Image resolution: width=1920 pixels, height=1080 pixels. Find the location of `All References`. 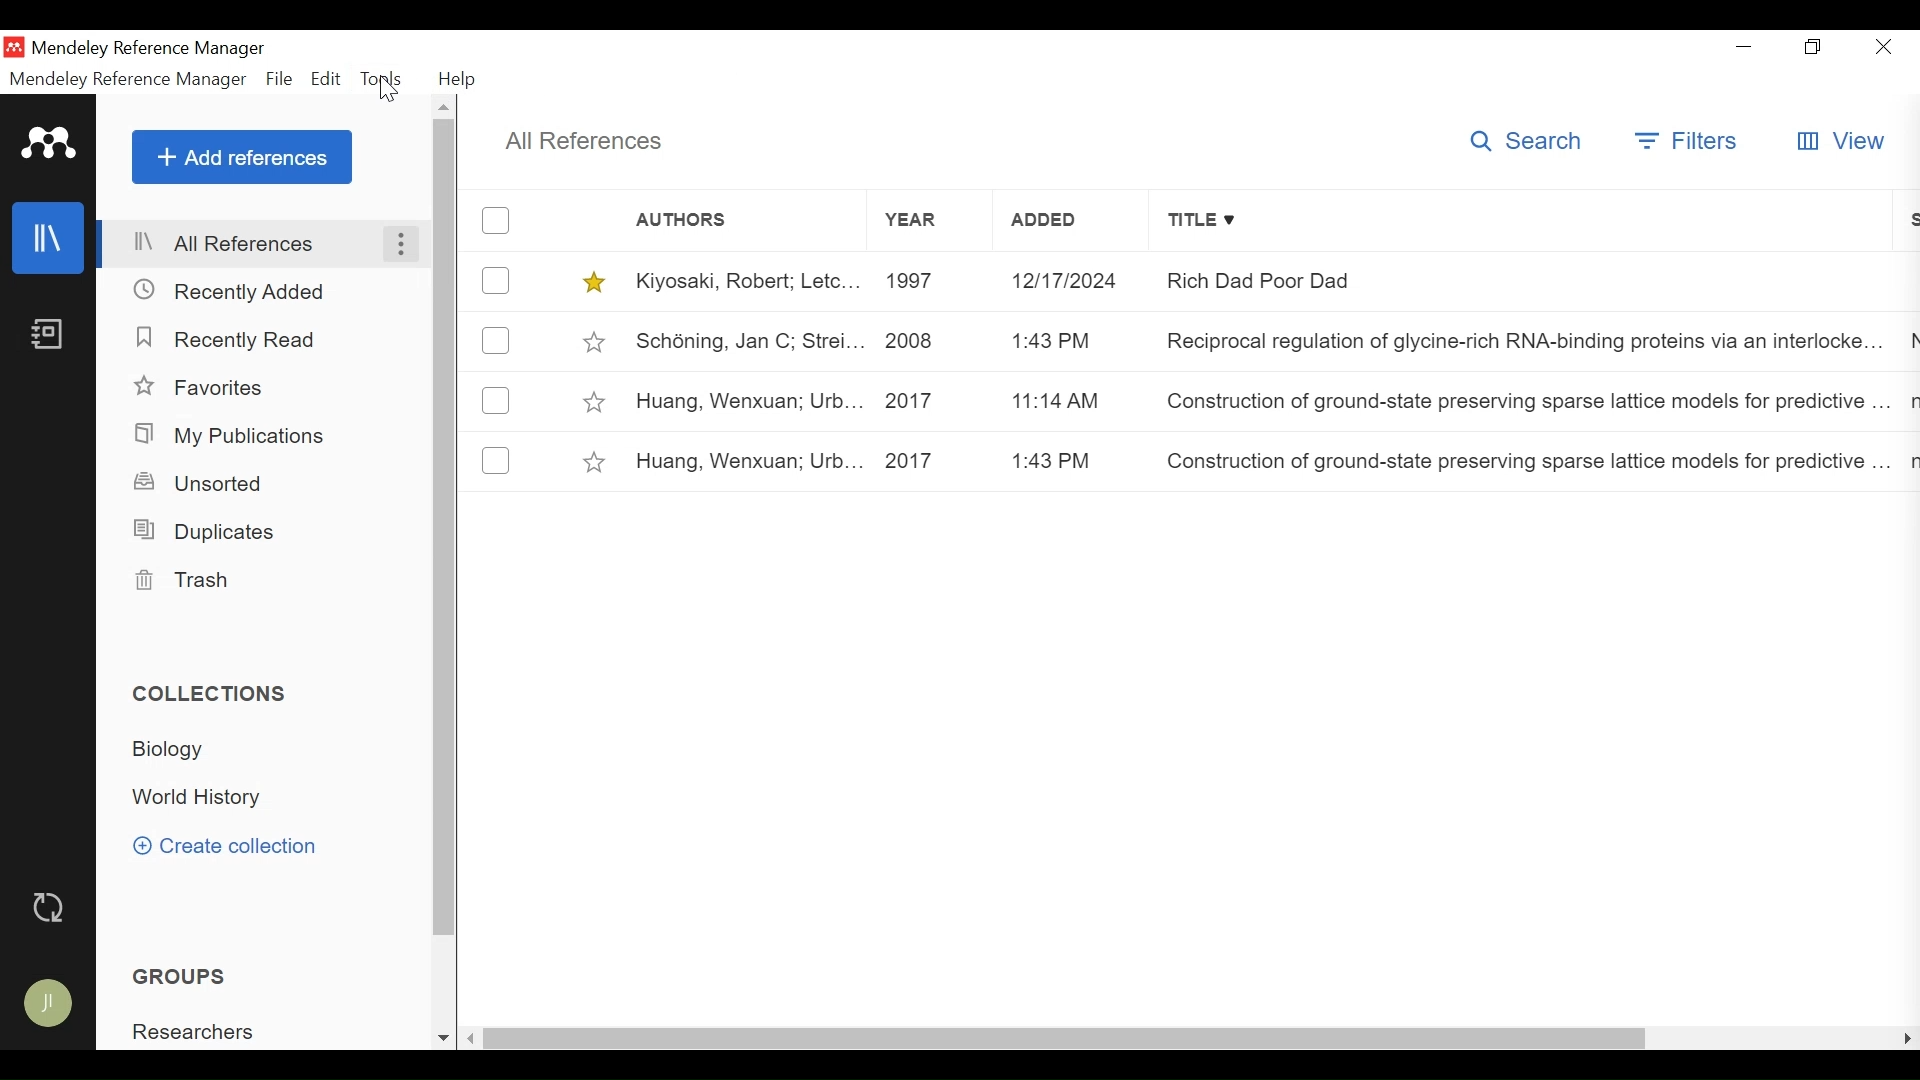

All References is located at coordinates (263, 245).